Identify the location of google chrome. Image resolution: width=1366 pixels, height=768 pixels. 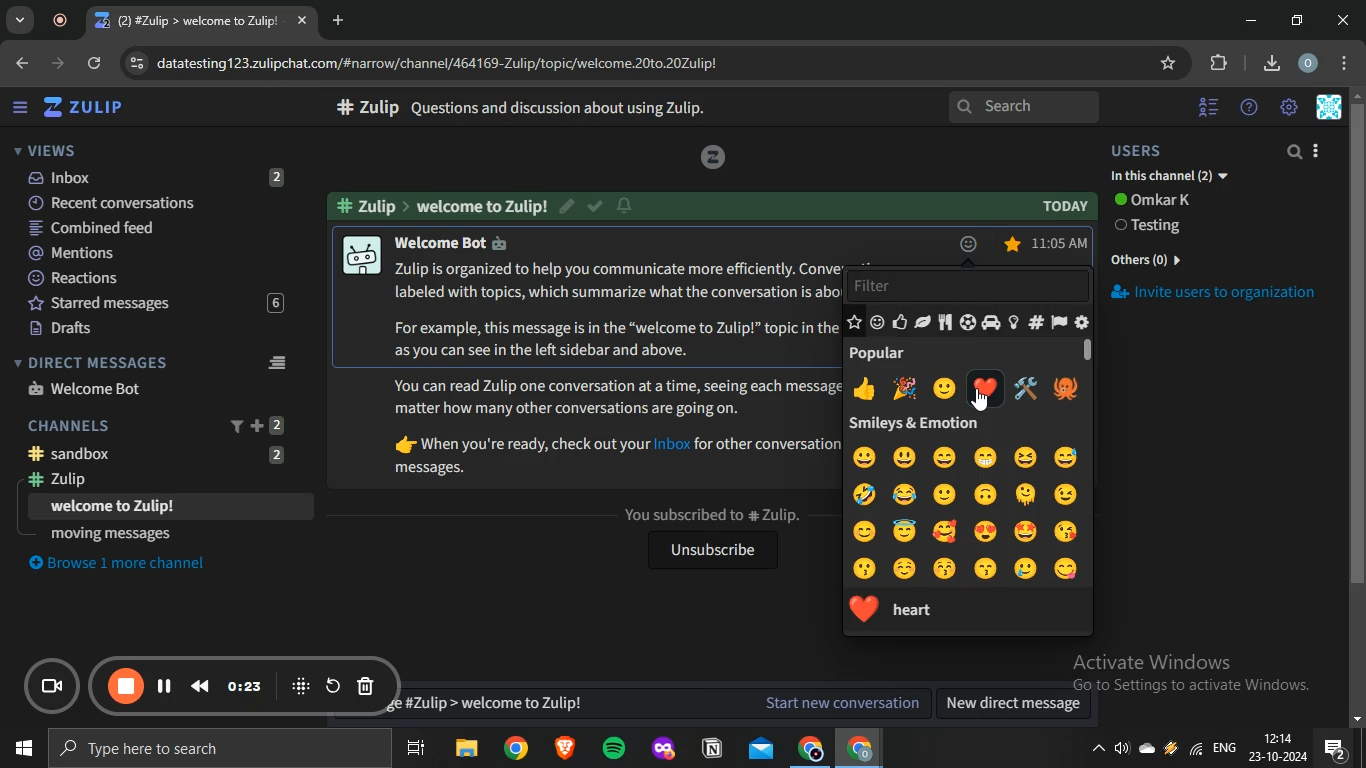
(809, 749).